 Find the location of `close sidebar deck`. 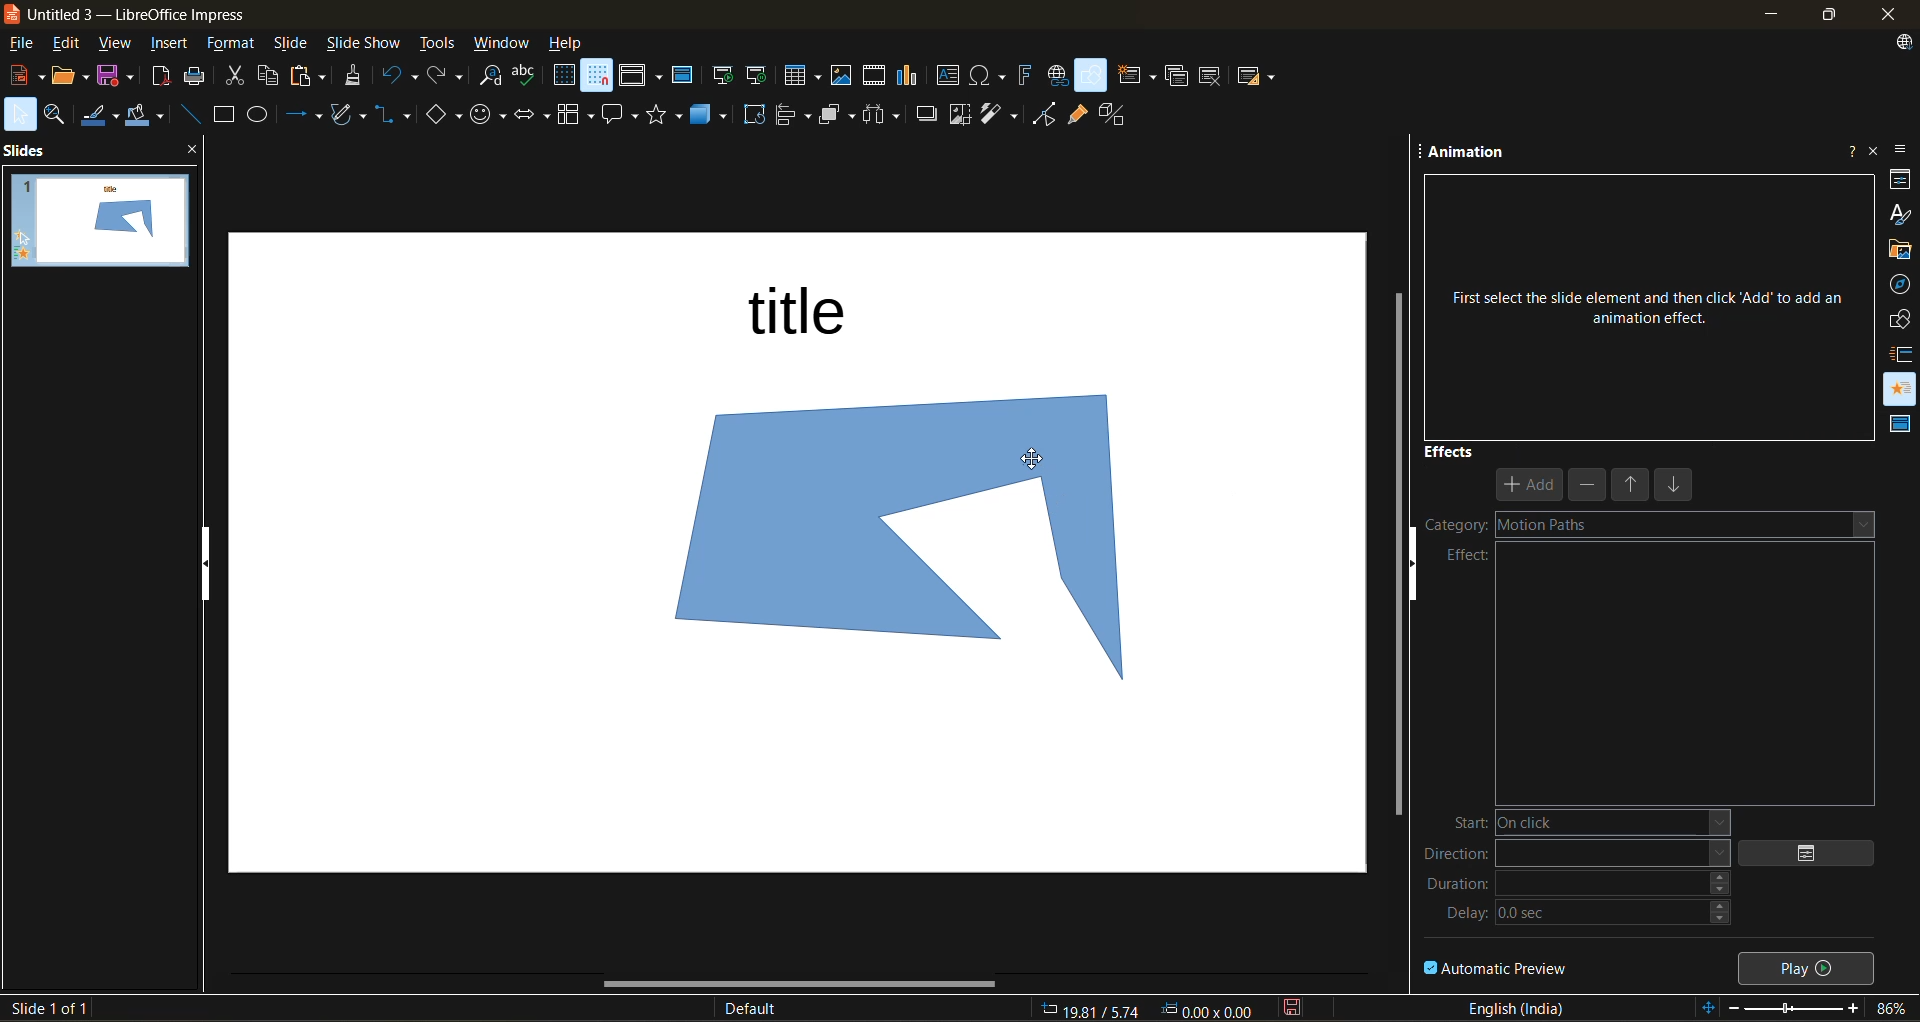

close sidebar deck is located at coordinates (1877, 148).